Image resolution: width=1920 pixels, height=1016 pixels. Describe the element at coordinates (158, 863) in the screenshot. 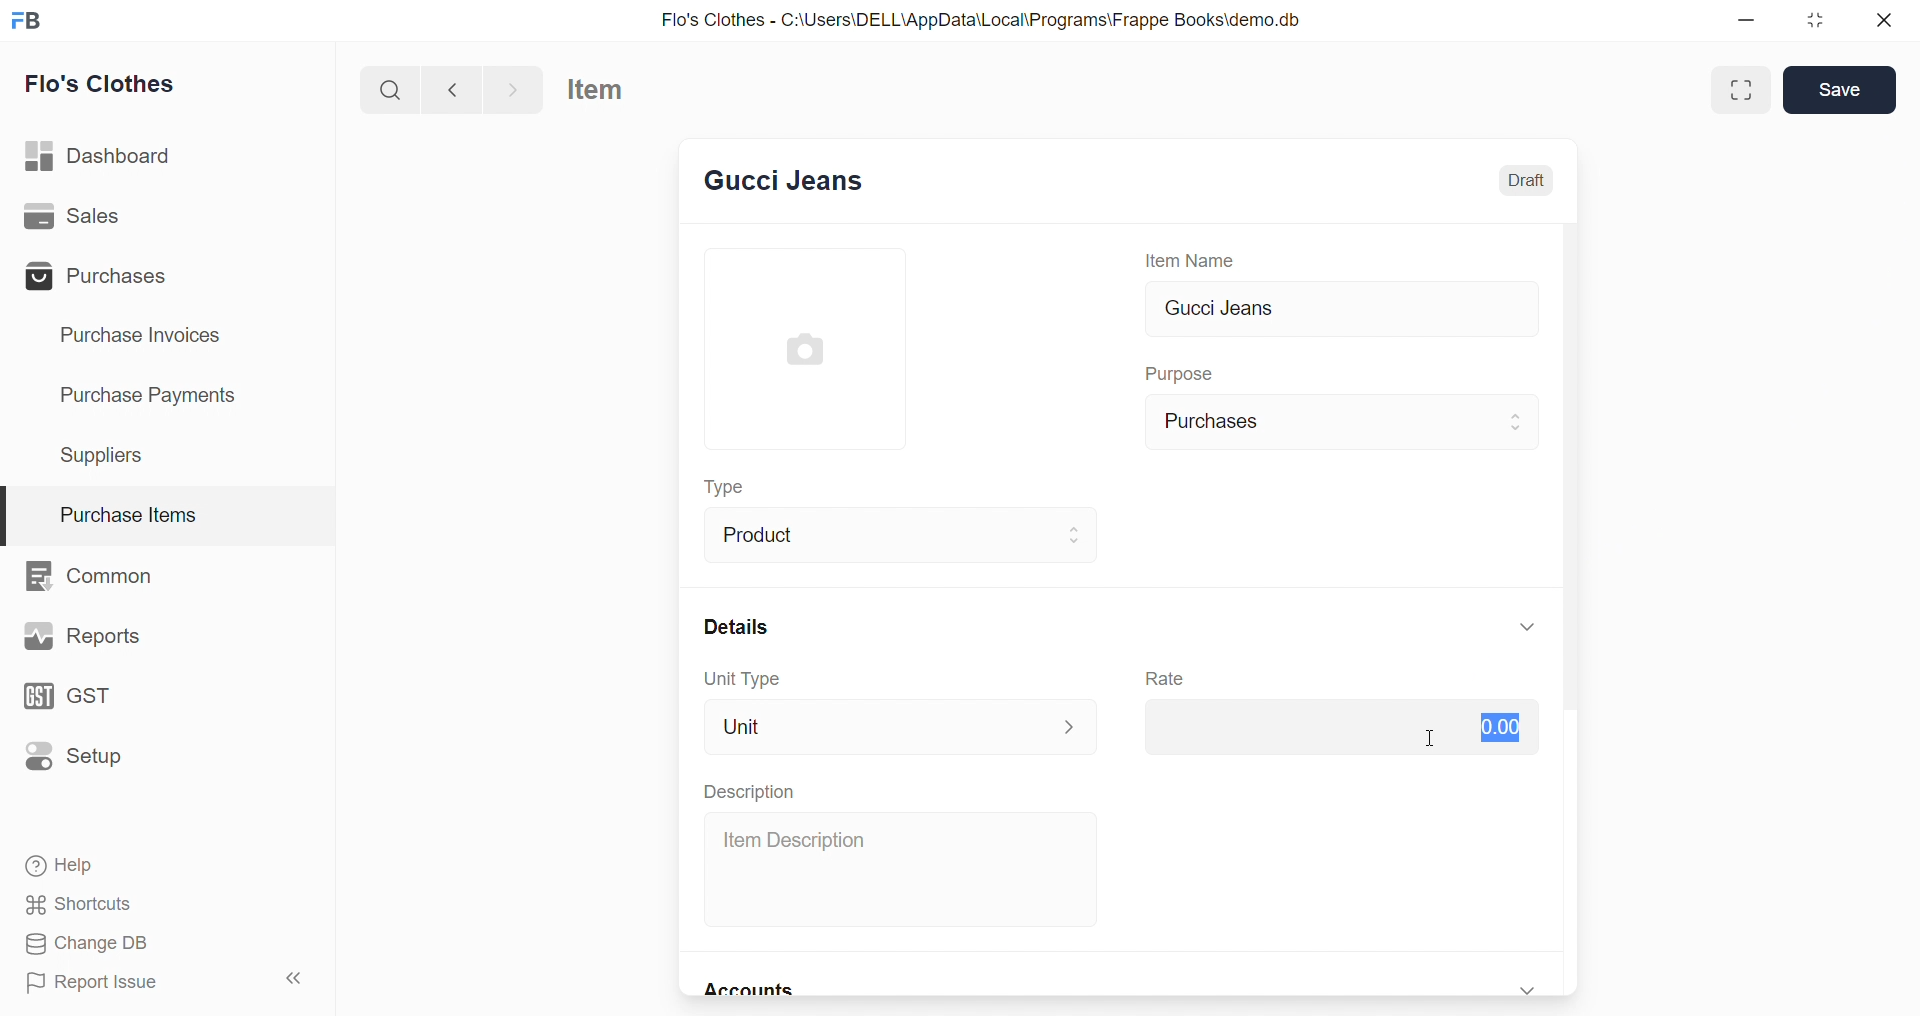

I see `Help` at that location.